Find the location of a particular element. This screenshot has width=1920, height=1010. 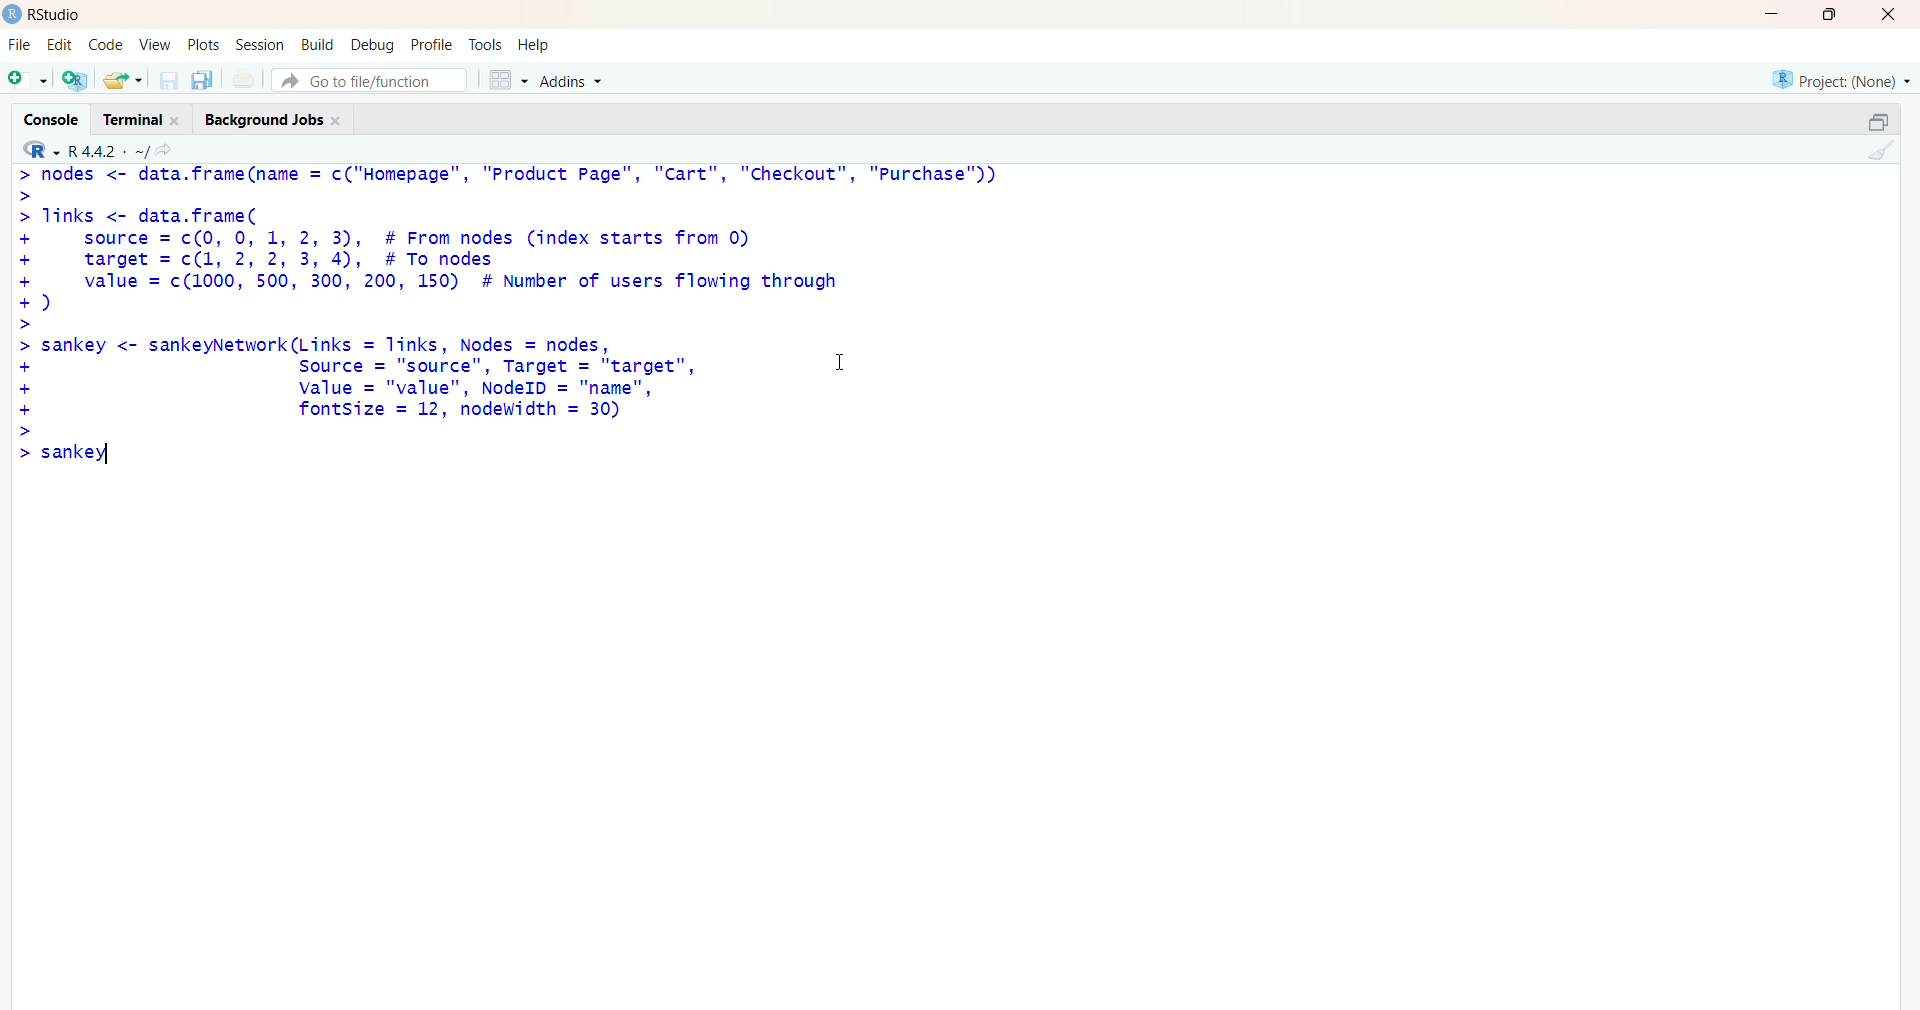

cursor is located at coordinates (838, 363).